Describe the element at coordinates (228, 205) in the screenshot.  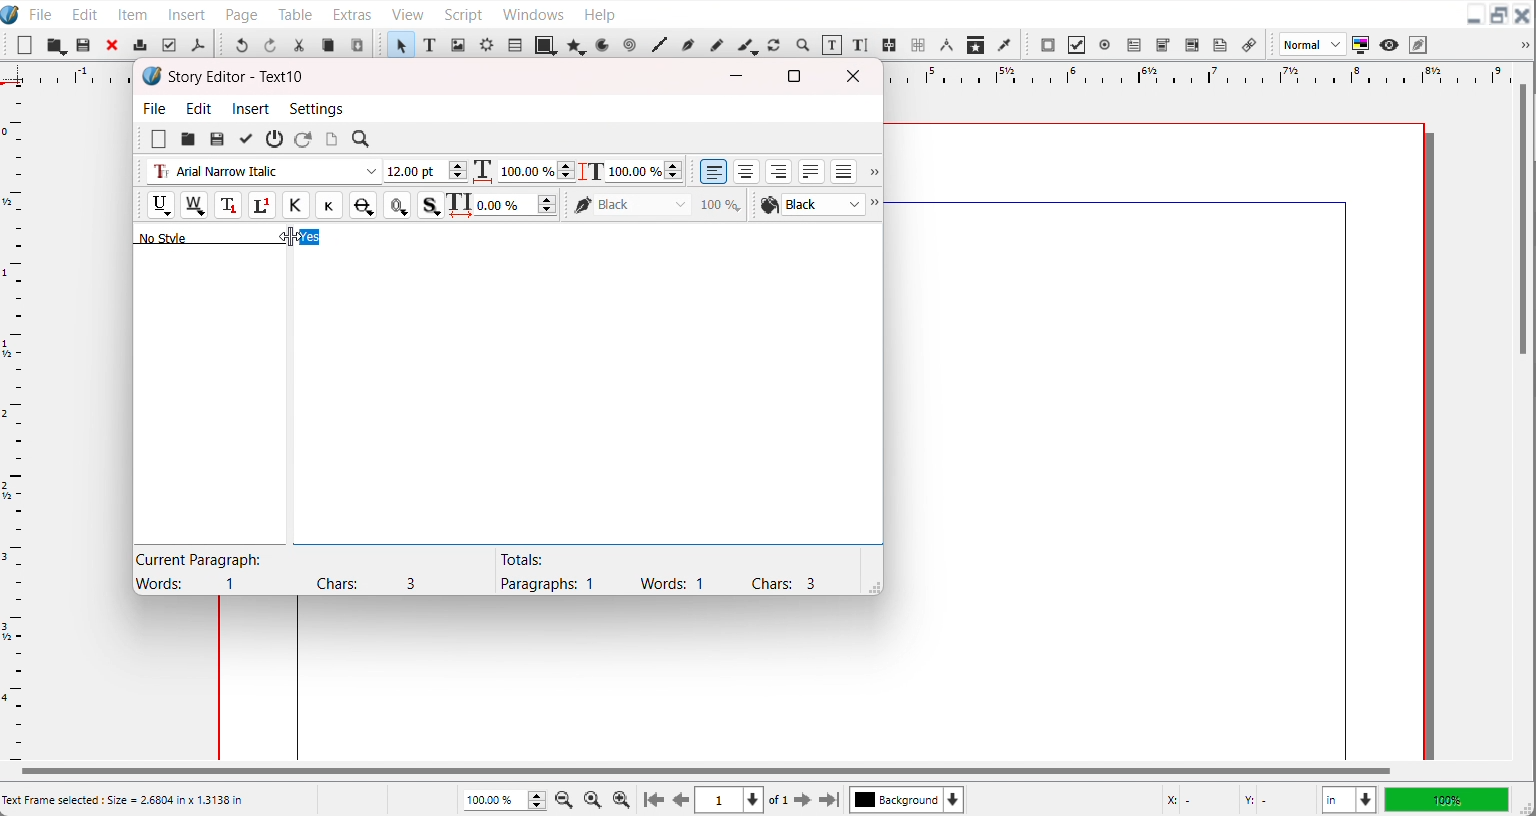
I see `Subscript` at that location.